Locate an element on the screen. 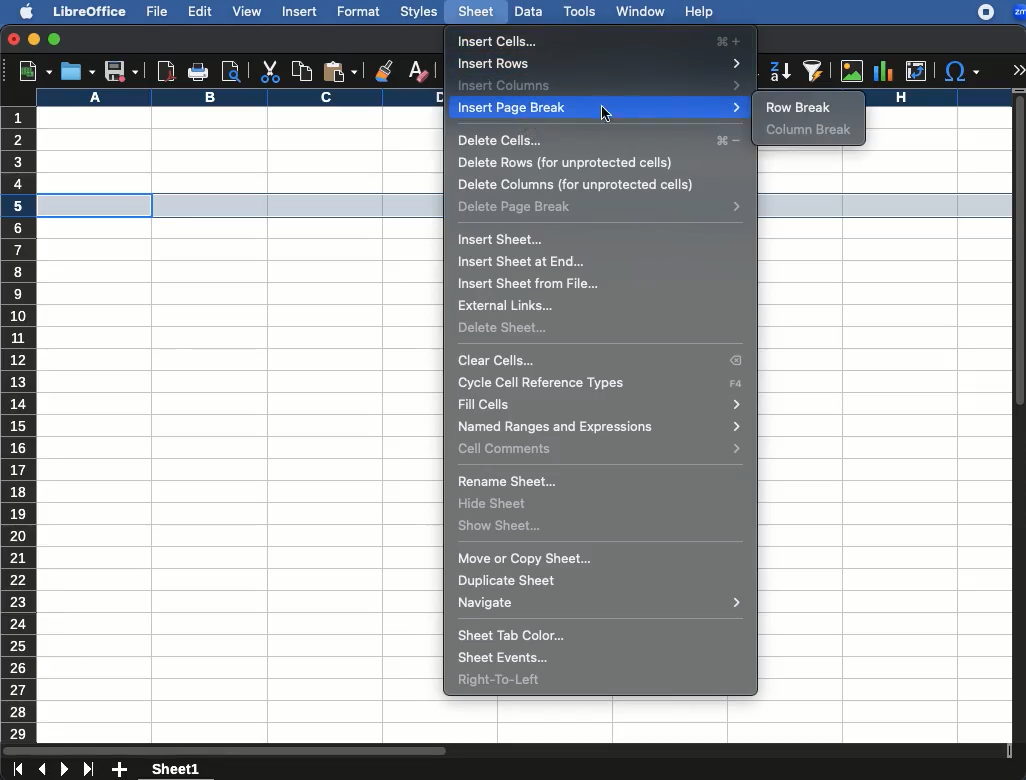 The height and width of the screenshot is (780, 1026). last sheet is located at coordinates (88, 771).